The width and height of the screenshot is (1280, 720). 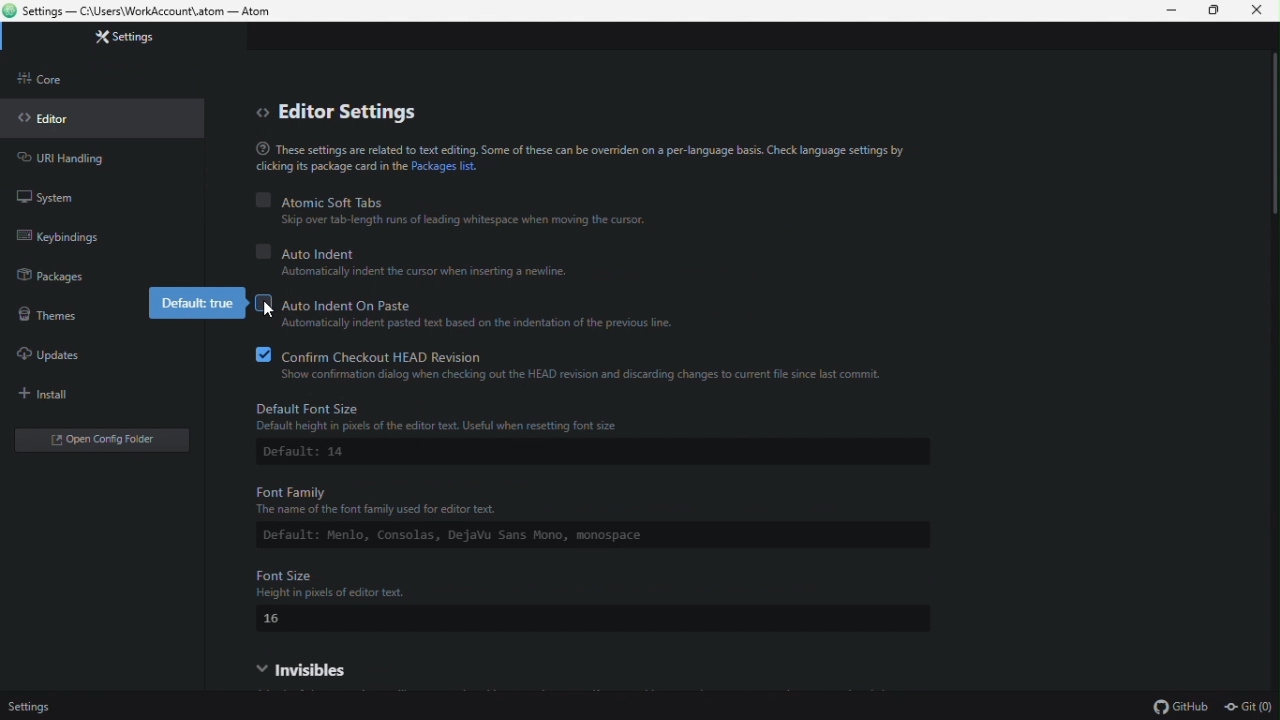 I want to click on Confirm check out head revision, so click(x=585, y=354).